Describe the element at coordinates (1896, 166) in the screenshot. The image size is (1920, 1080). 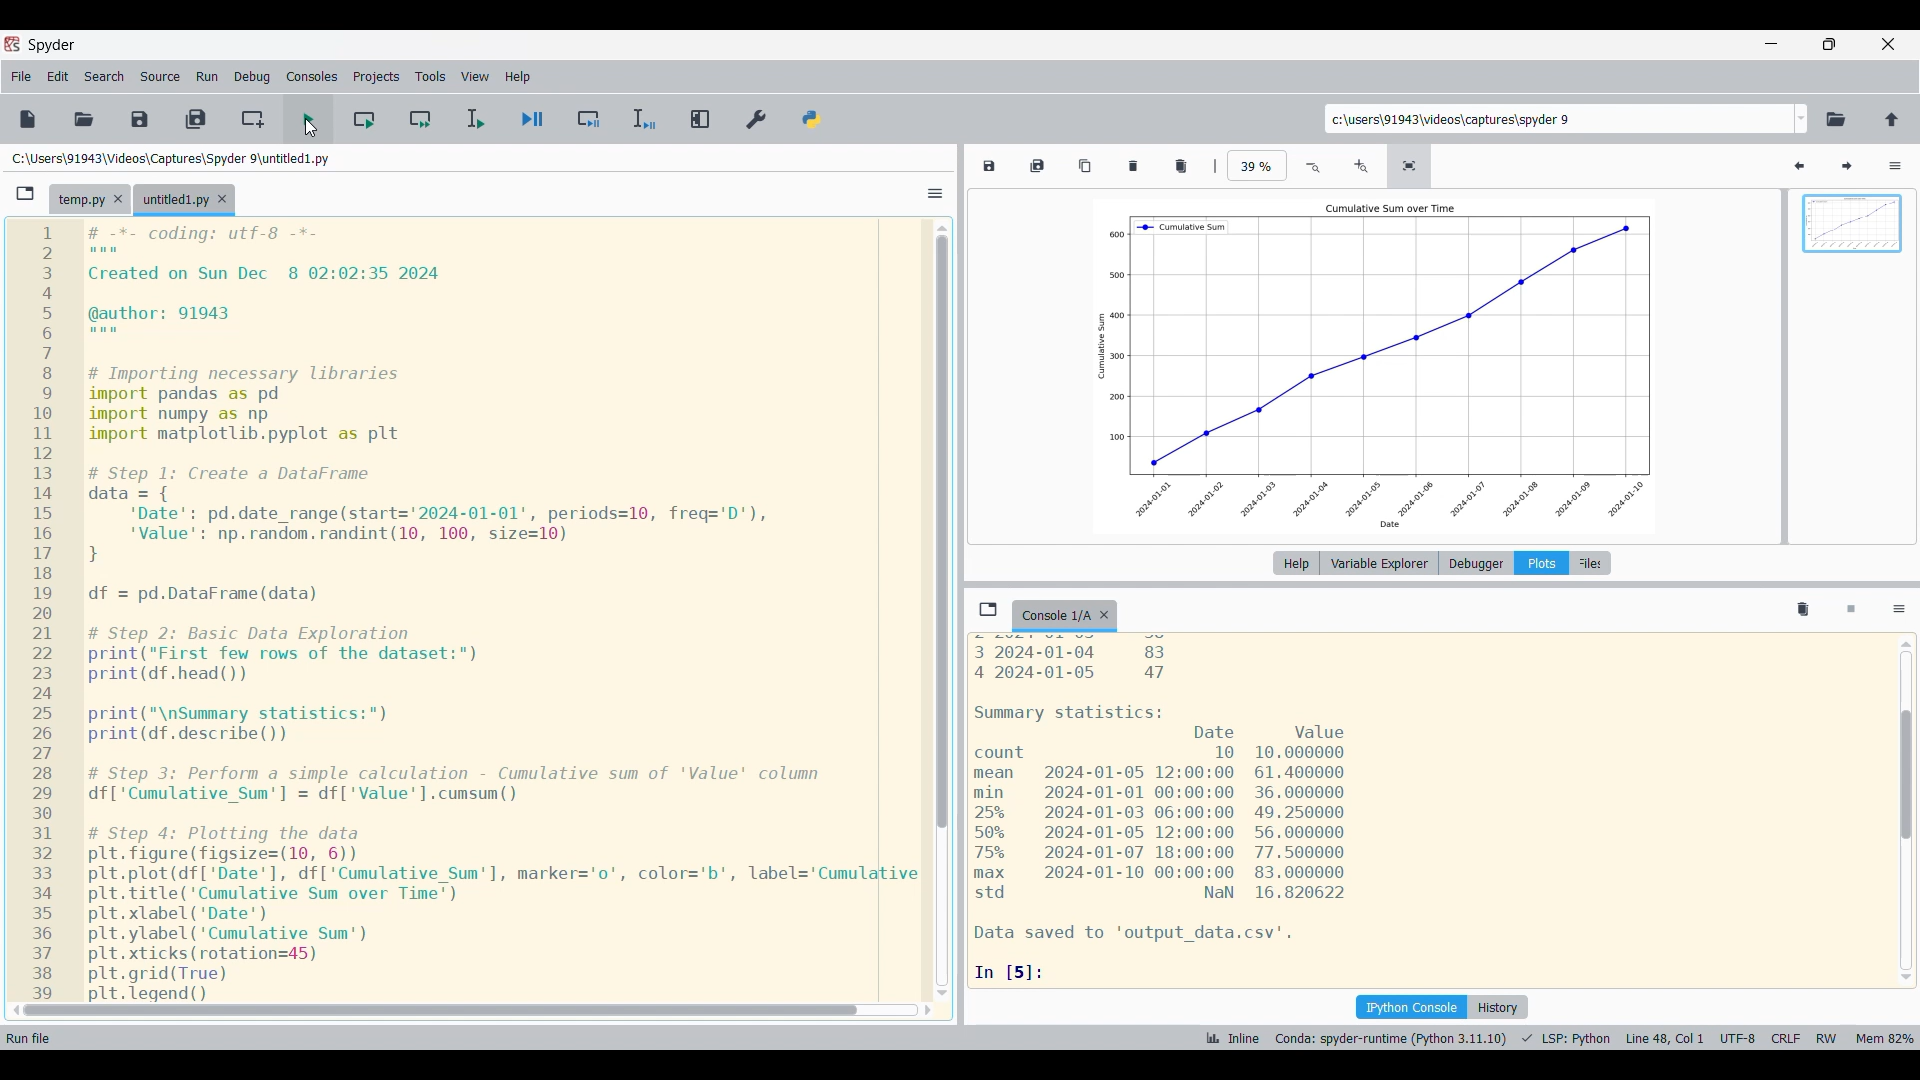
I see `Options` at that location.